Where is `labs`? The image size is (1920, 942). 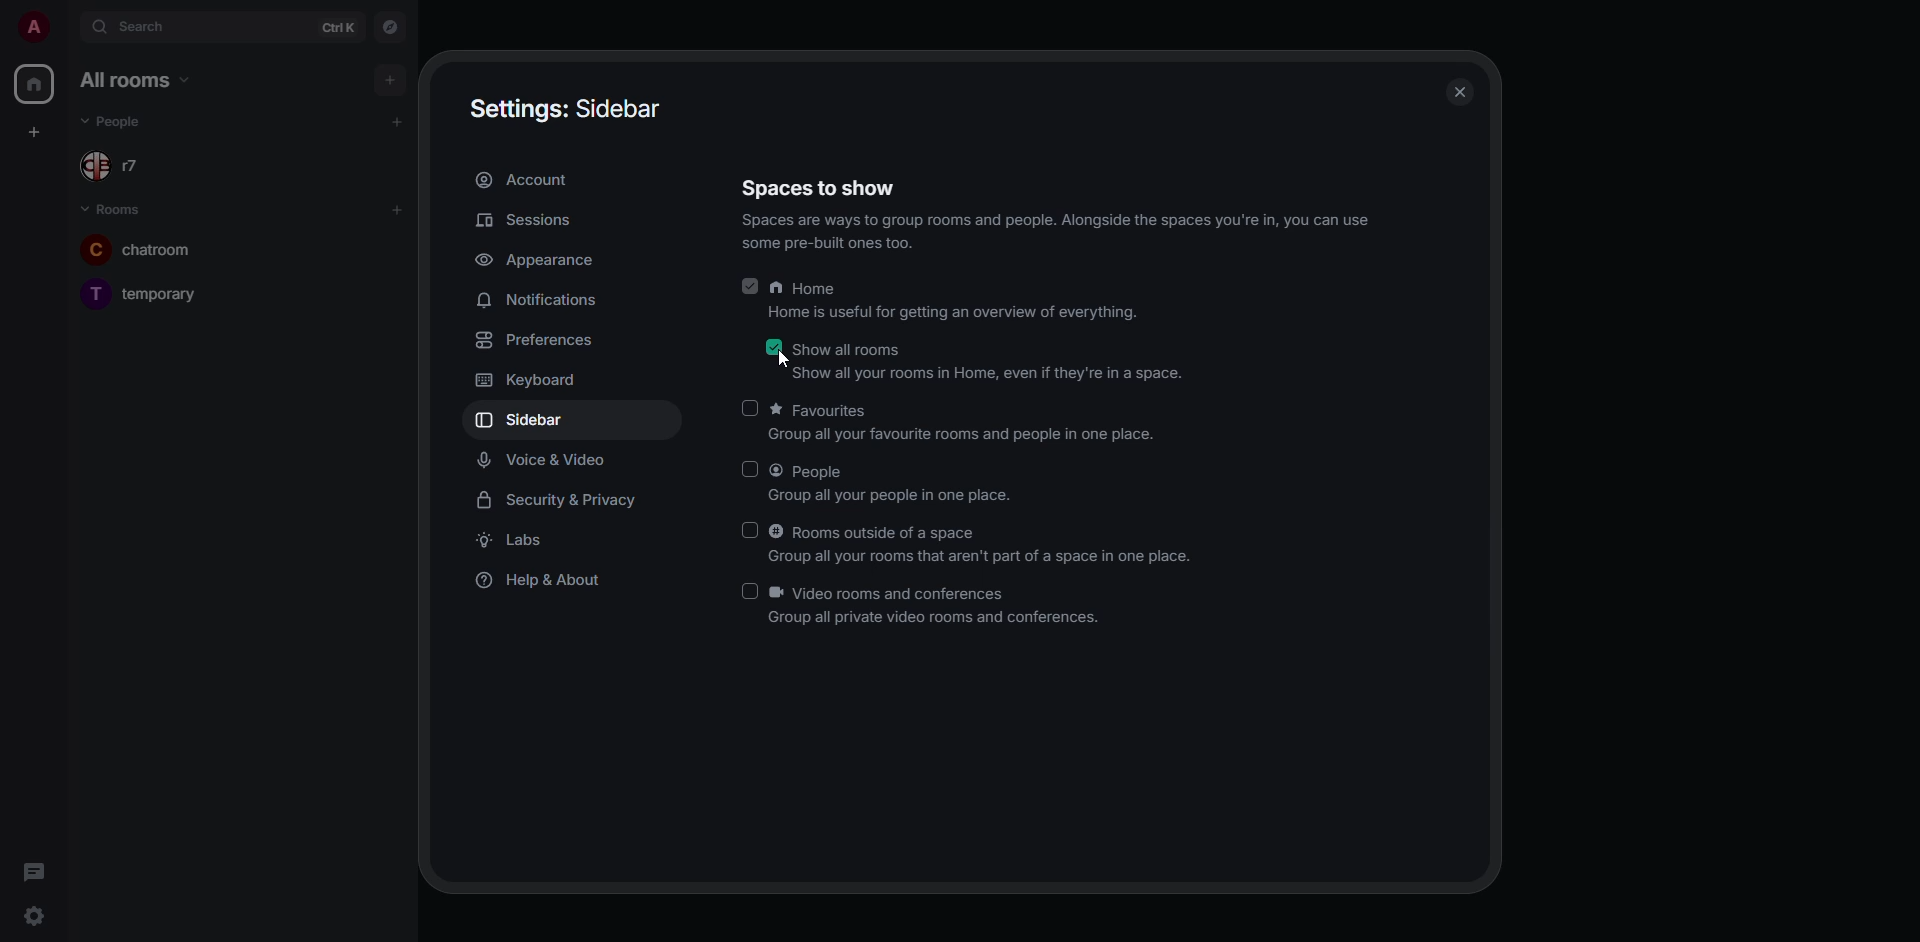 labs is located at coordinates (514, 541).